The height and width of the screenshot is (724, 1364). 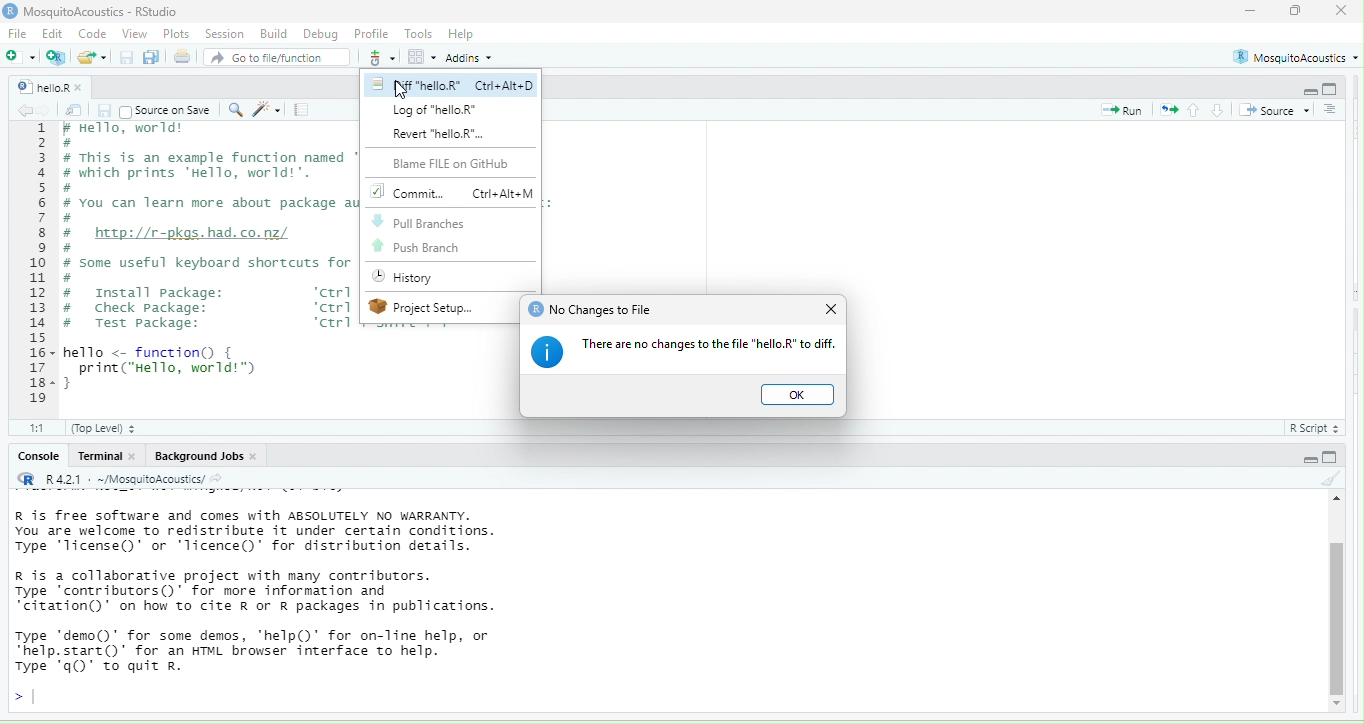 I want to click on  Nf "helloR"  Ctri+Alt+D |, so click(x=457, y=86).